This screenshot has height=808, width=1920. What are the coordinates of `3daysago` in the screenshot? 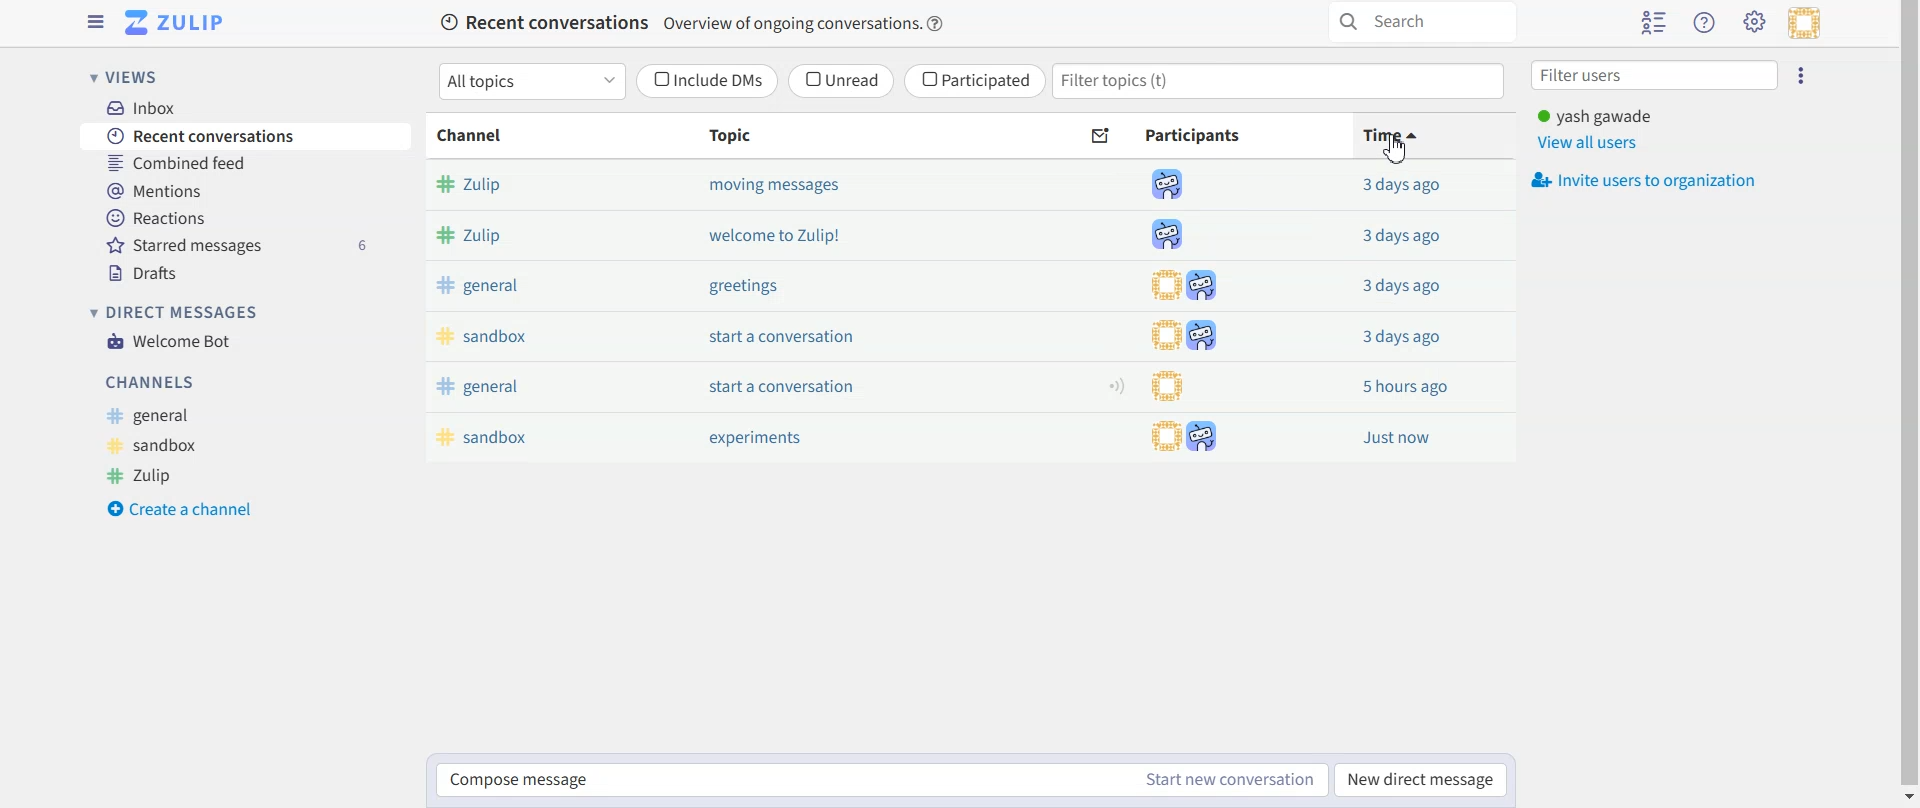 It's located at (1404, 238).